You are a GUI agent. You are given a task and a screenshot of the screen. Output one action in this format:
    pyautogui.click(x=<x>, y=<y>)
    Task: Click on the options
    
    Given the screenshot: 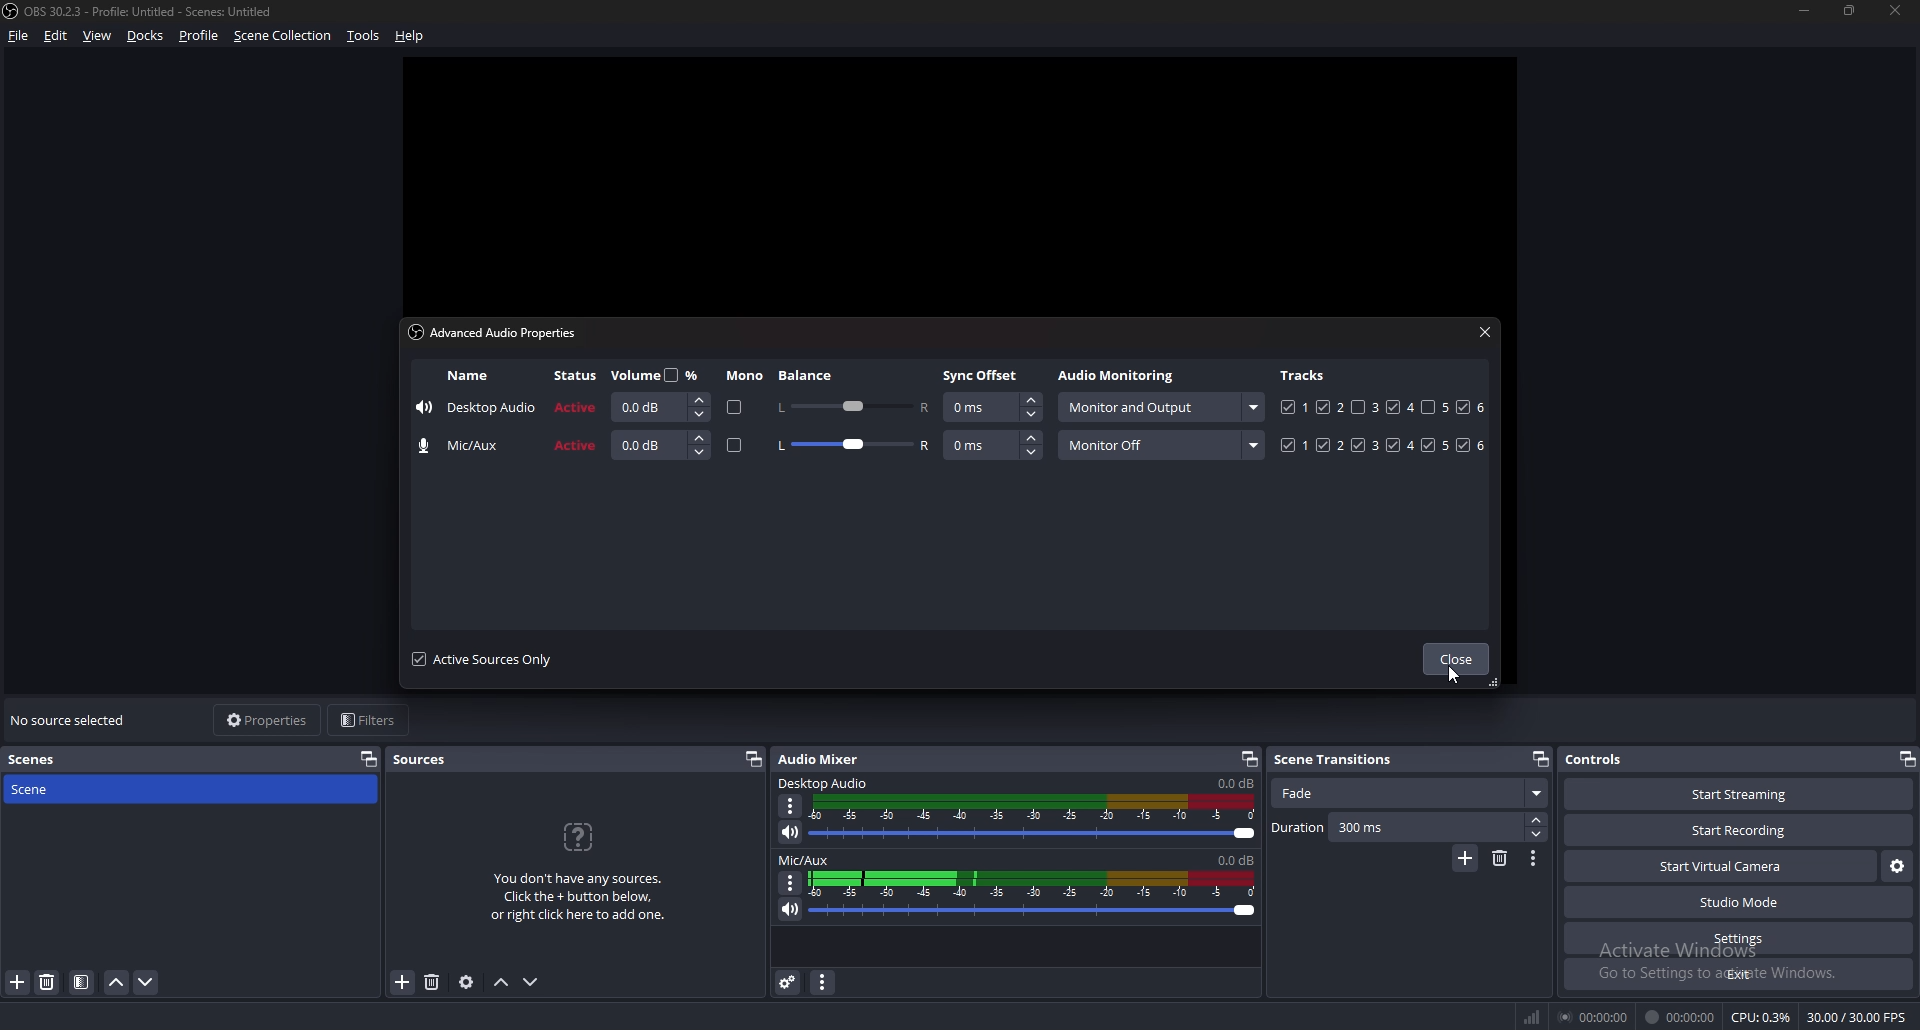 What is the action you would take?
    pyautogui.click(x=792, y=806)
    